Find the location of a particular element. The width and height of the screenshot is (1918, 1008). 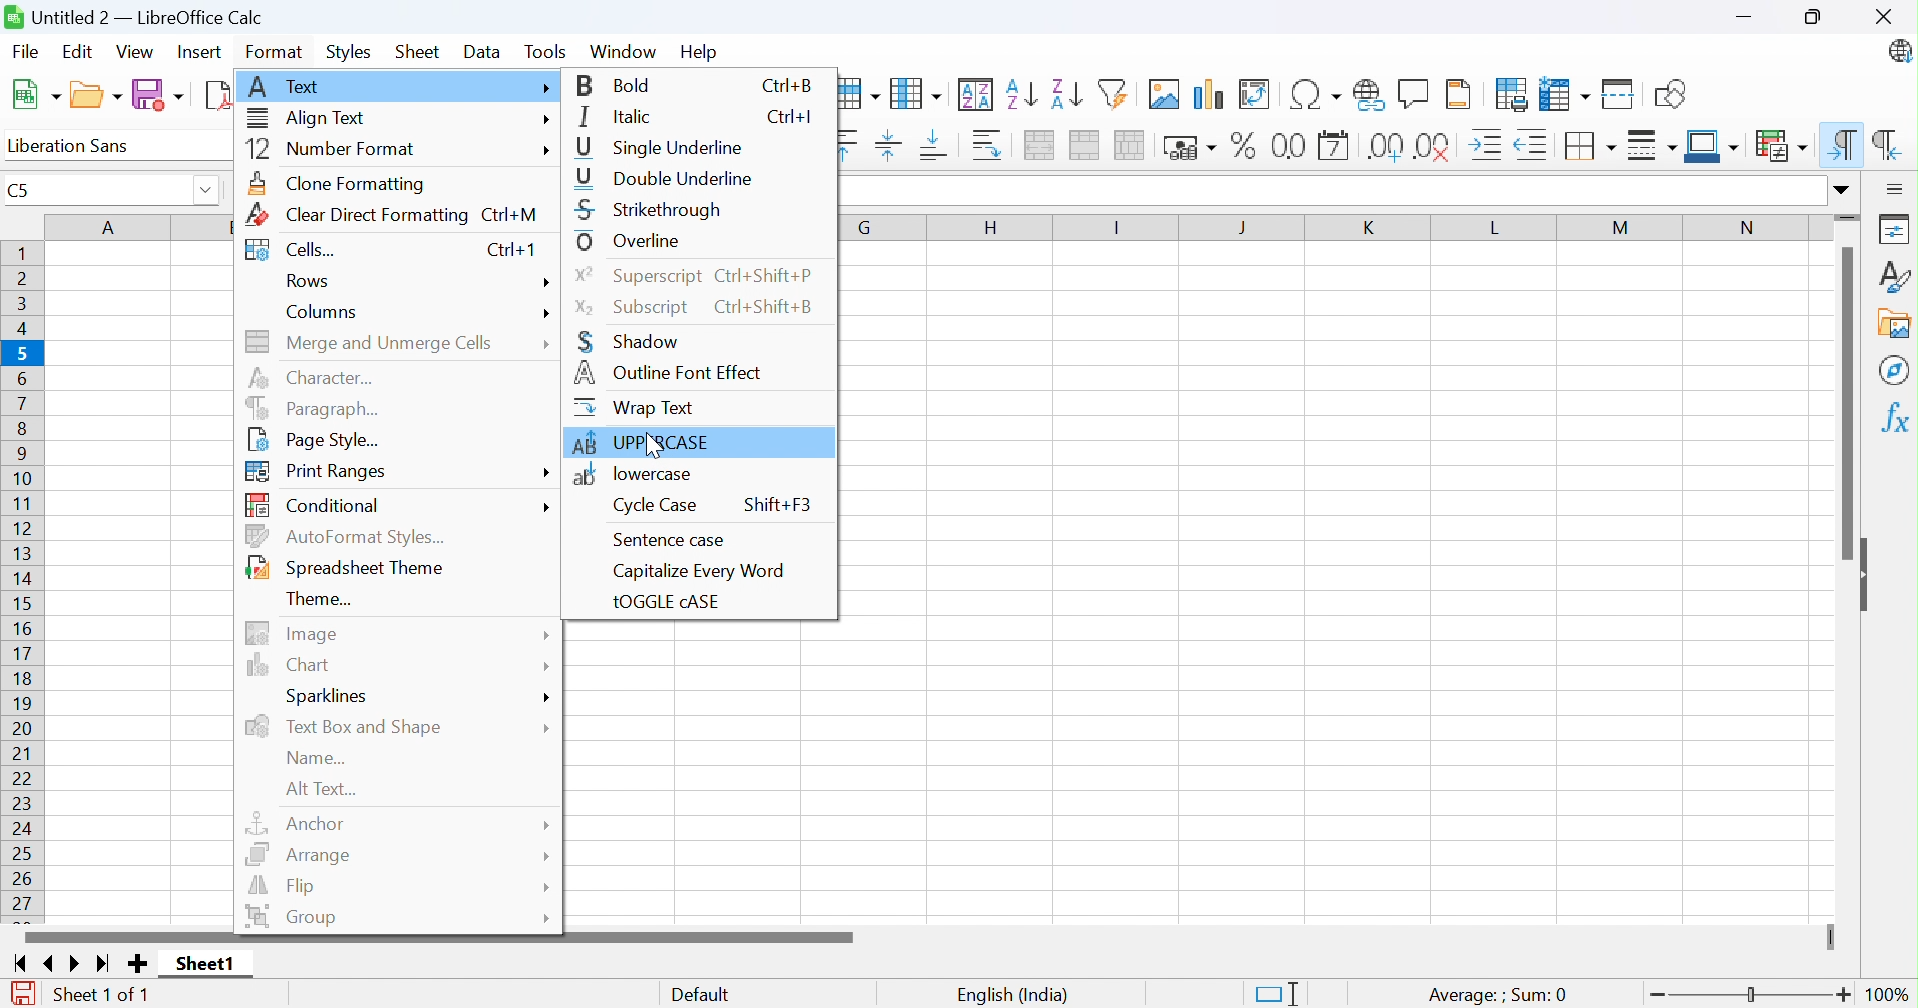

Format is located at coordinates (272, 52).